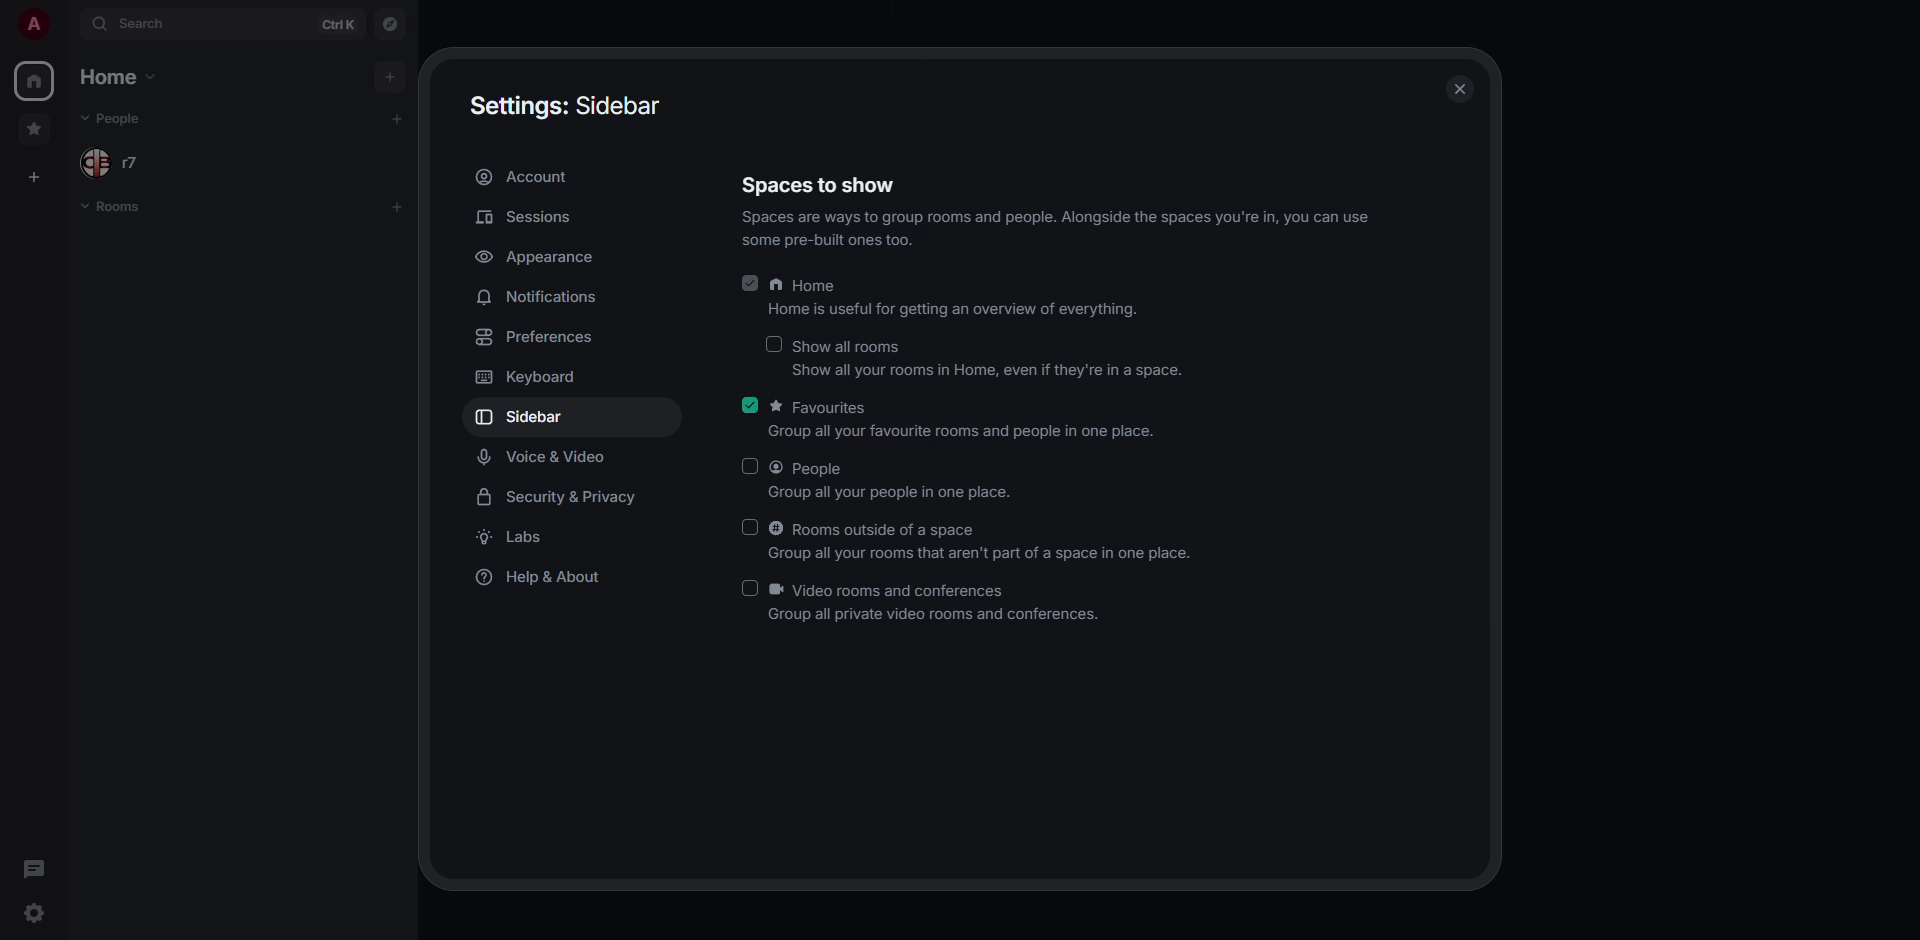 This screenshot has width=1920, height=940. I want to click on preferences, so click(541, 336).